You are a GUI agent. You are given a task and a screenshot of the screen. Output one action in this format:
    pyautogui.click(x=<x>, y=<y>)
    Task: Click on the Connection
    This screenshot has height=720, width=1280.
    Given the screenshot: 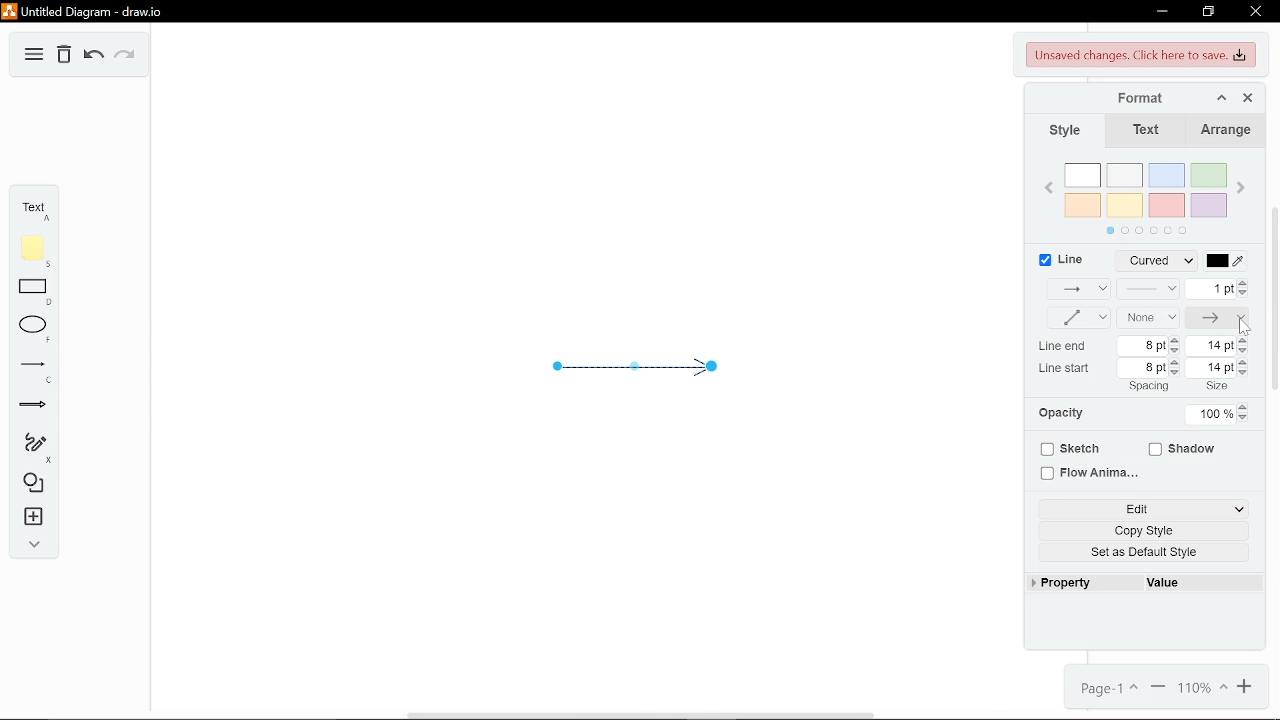 What is the action you would take?
    pyautogui.click(x=1078, y=289)
    